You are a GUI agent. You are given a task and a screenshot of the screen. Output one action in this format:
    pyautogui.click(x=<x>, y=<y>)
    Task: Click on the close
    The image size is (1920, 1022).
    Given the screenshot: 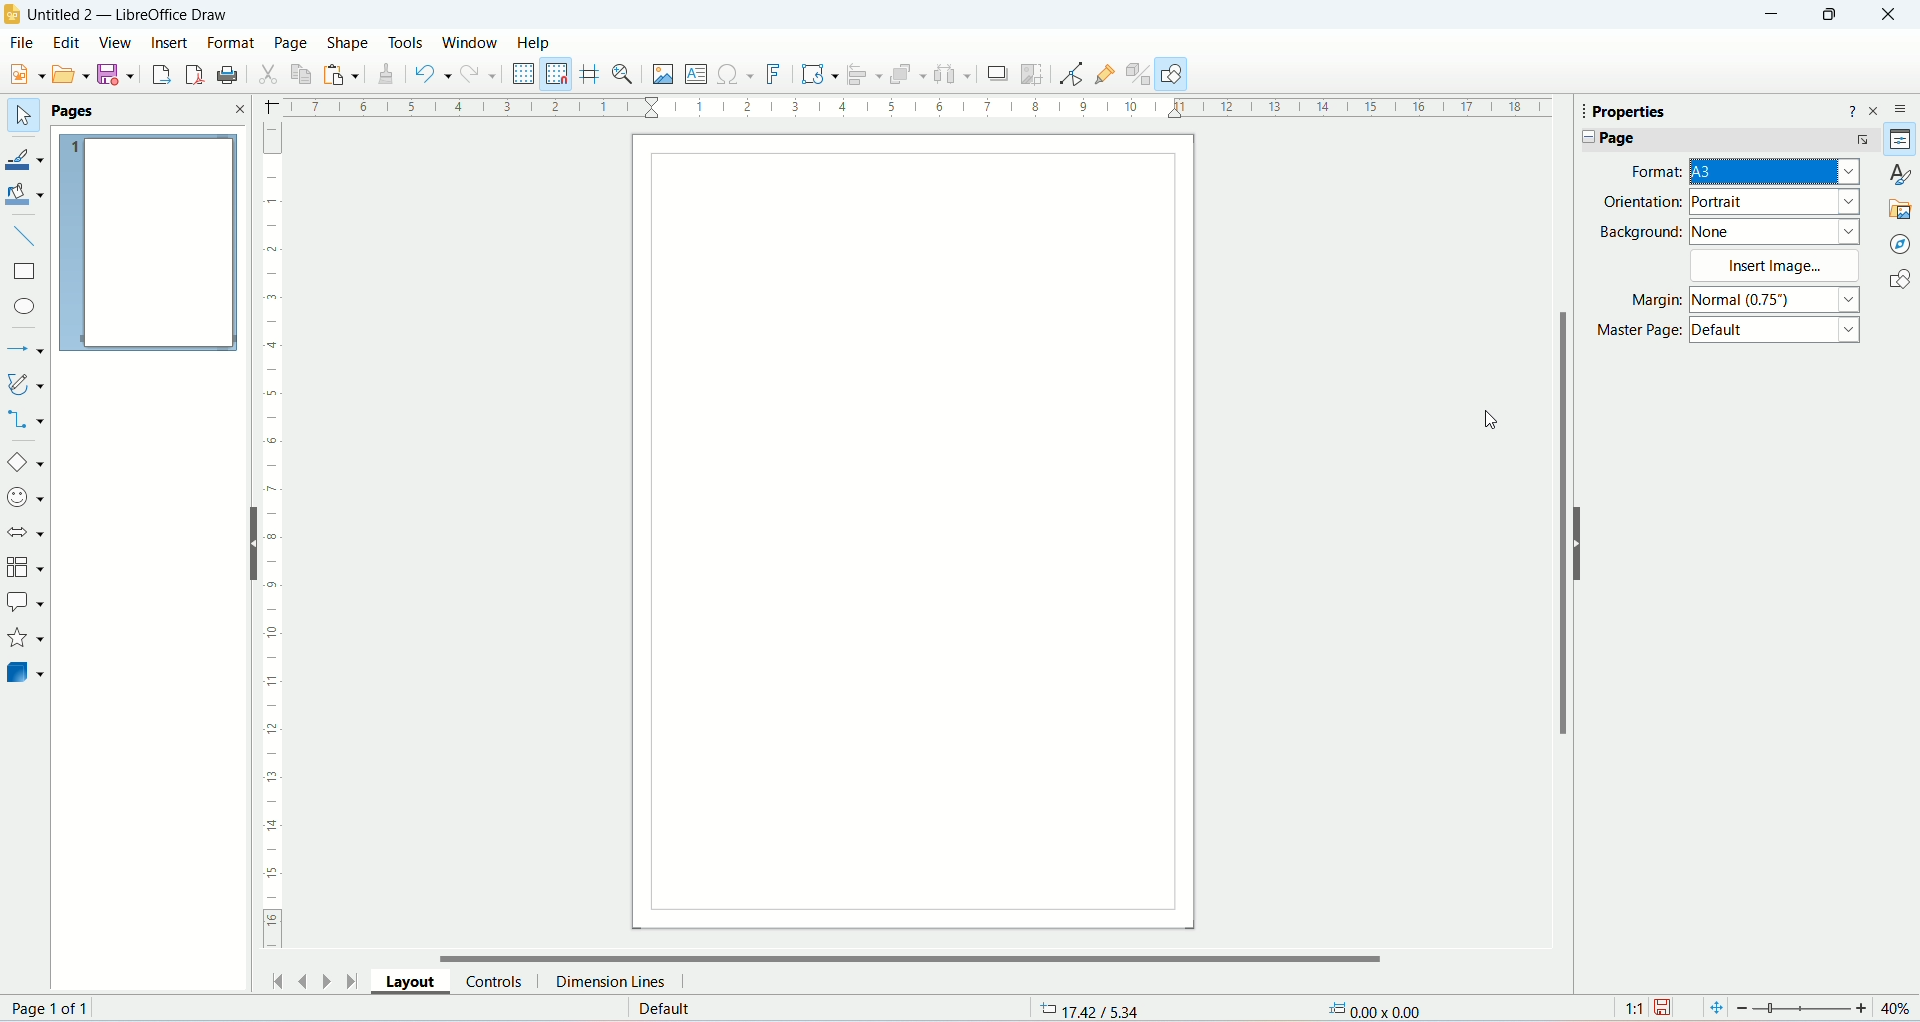 What is the action you would take?
    pyautogui.click(x=1873, y=112)
    